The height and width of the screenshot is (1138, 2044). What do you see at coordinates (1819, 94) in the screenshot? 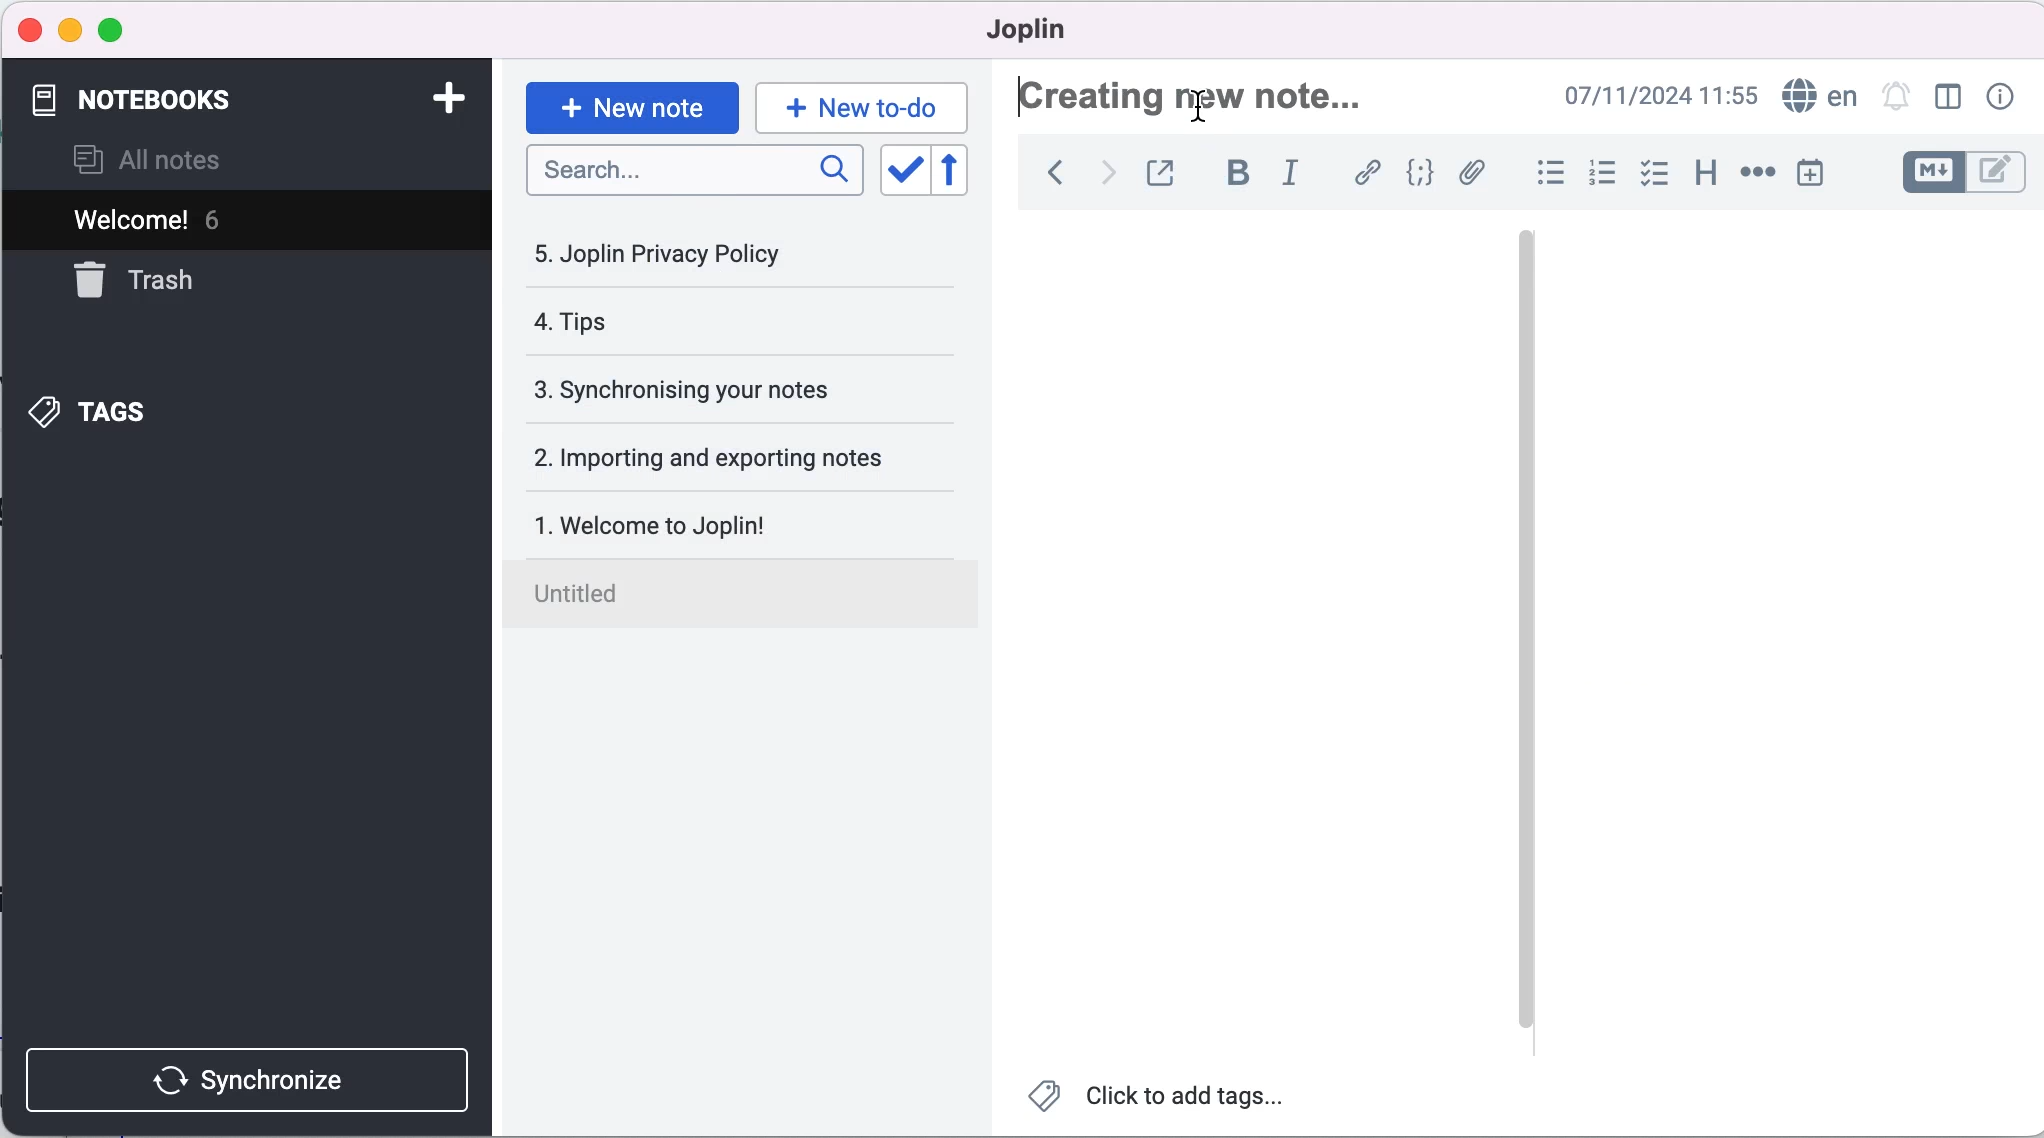
I see `language` at bounding box center [1819, 94].